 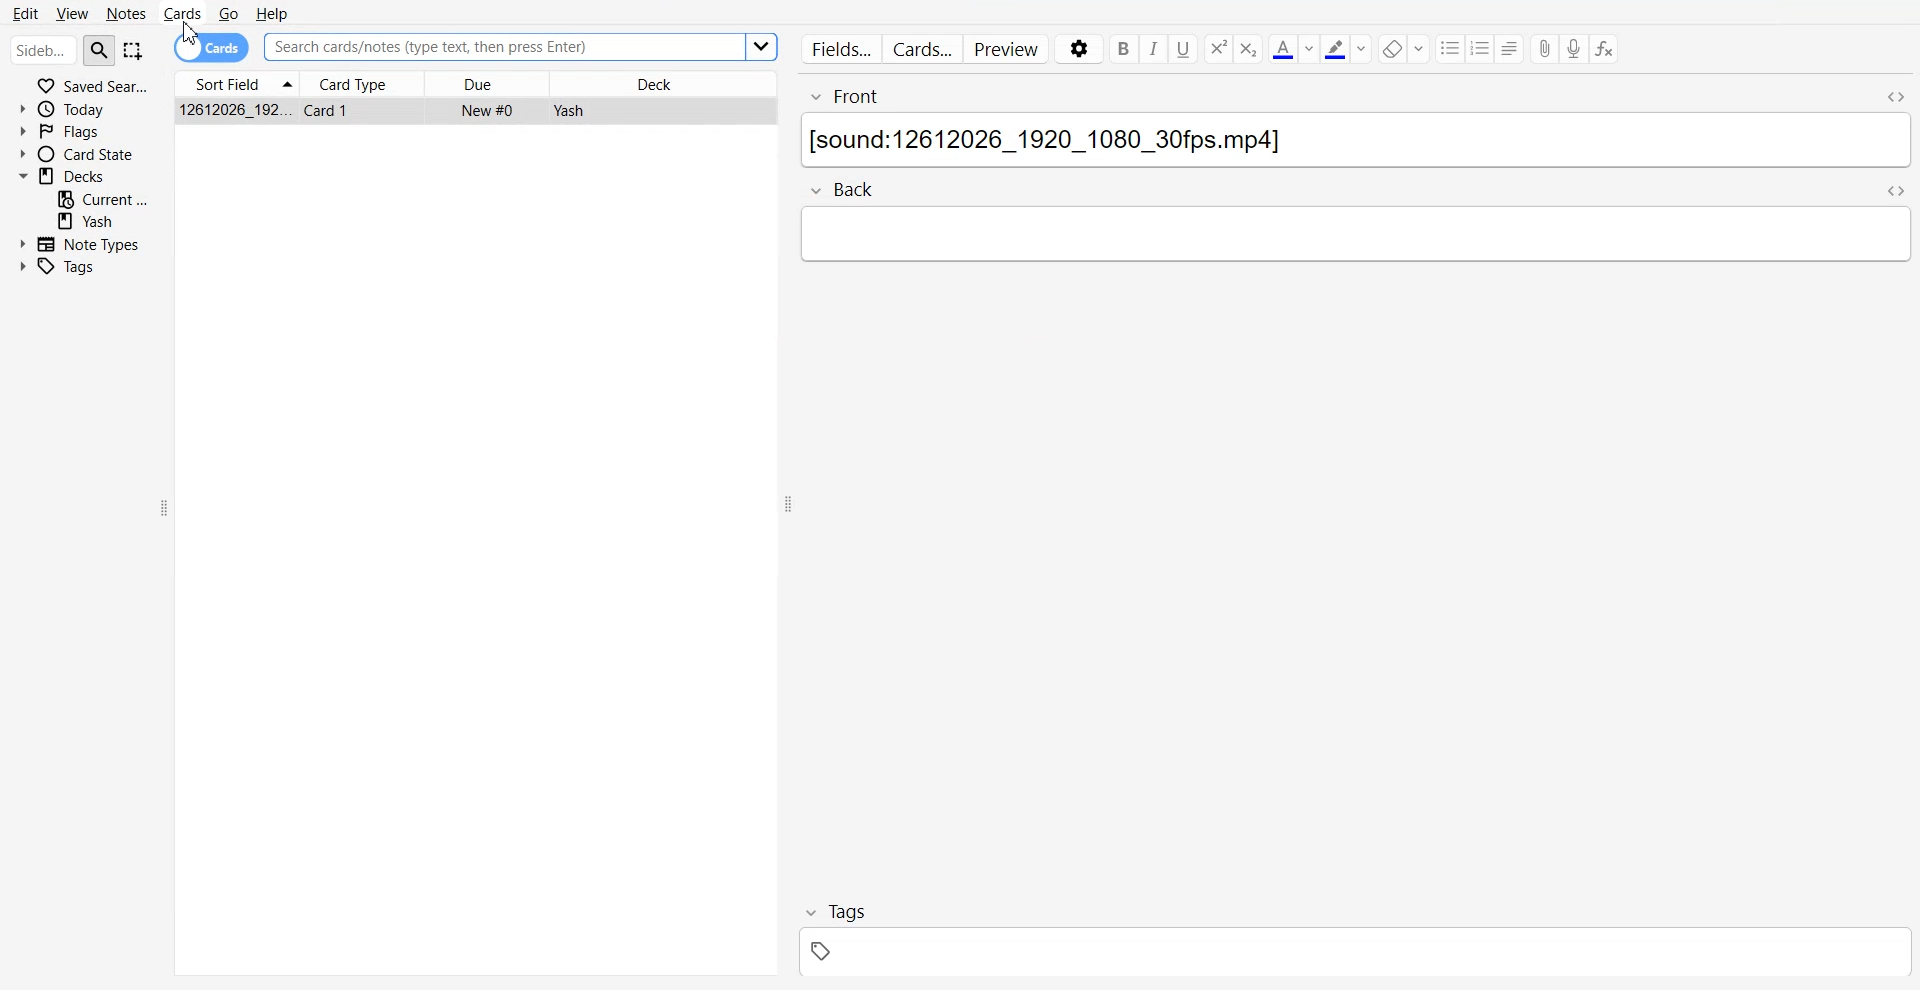 What do you see at coordinates (856, 189) in the screenshot?
I see `Back` at bounding box center [856, 189].